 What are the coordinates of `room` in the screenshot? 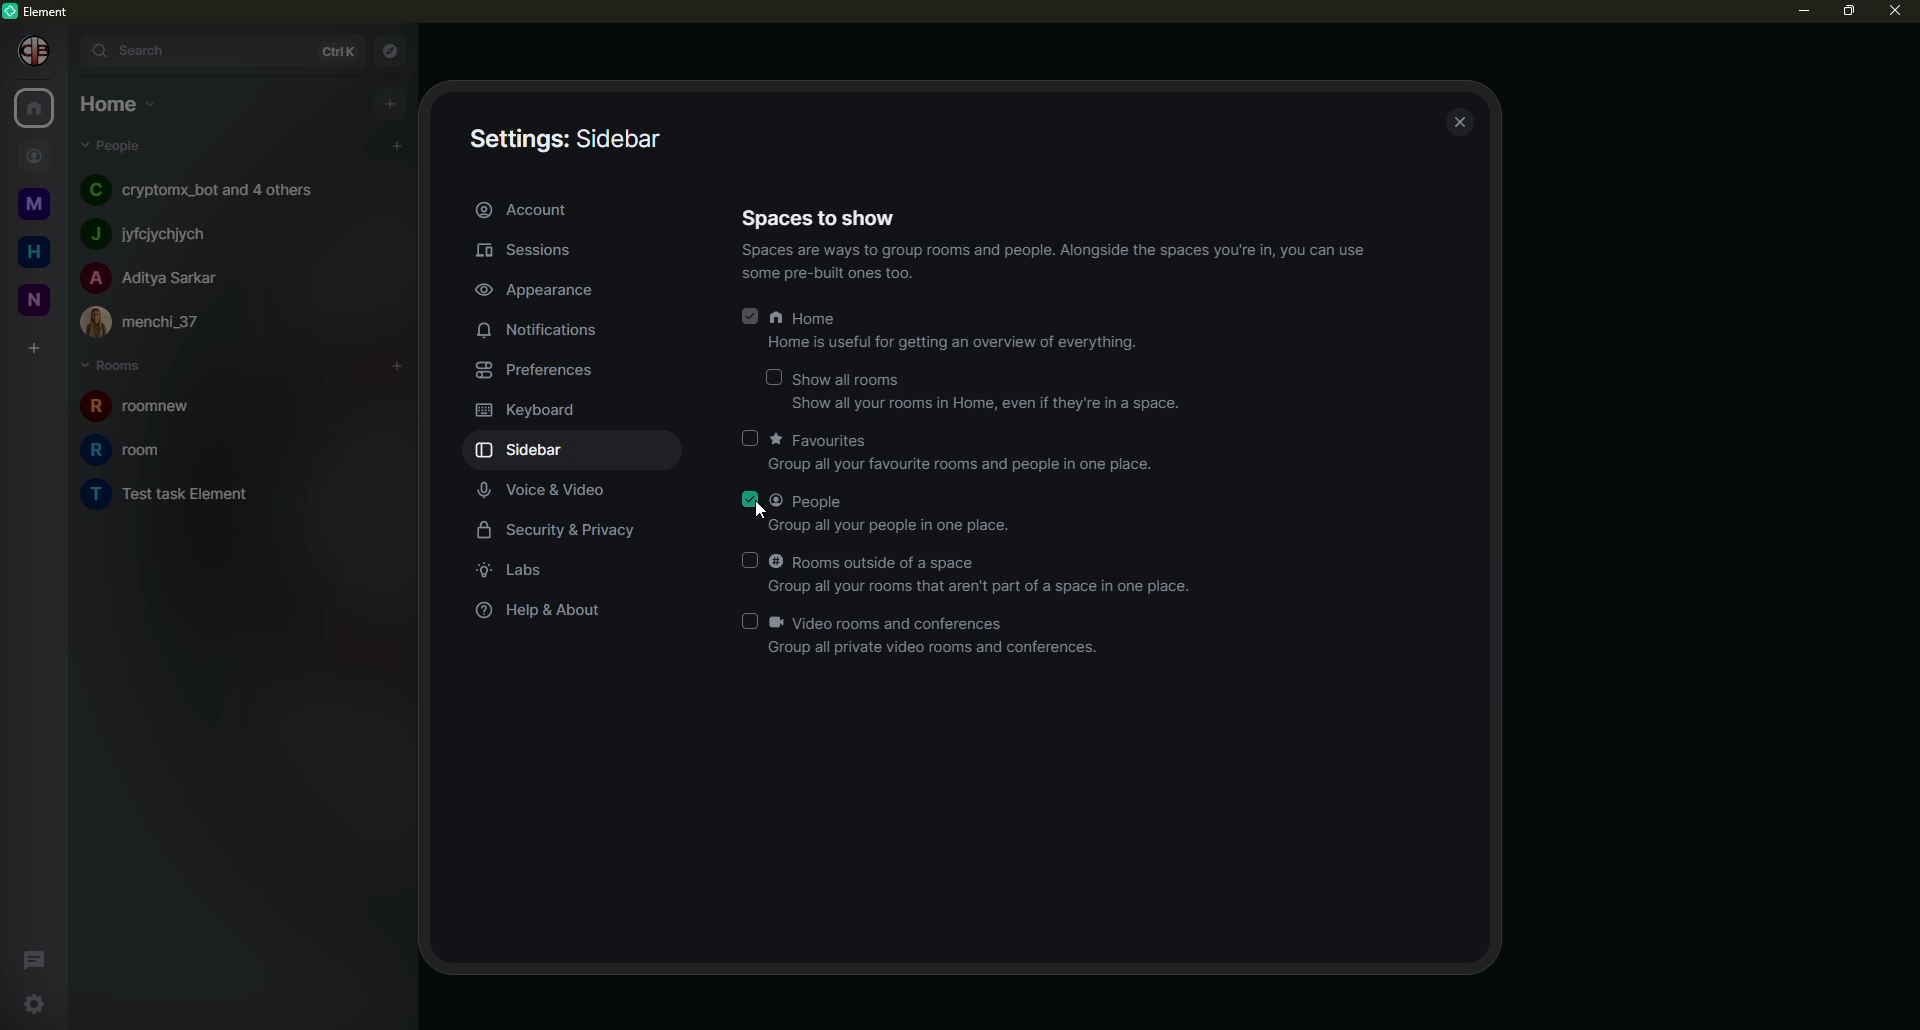 It's located at (154, 408).